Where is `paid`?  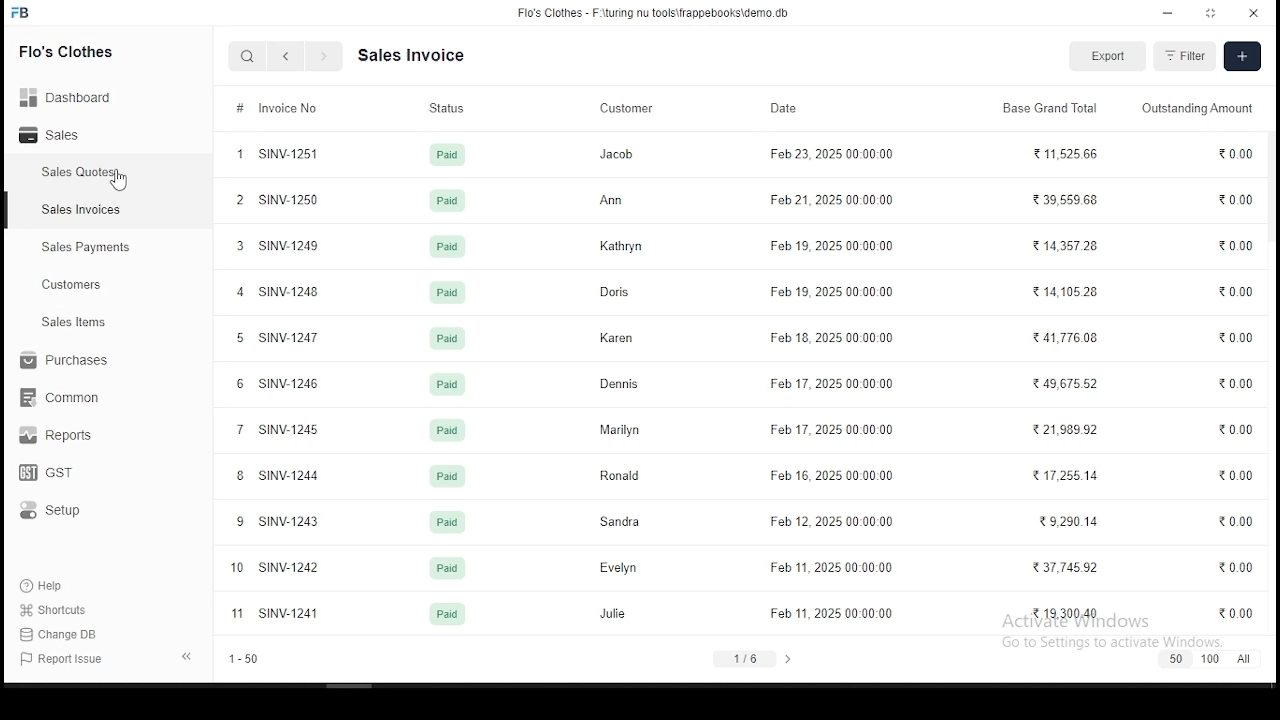
paid is located at coordinates (442, 429).